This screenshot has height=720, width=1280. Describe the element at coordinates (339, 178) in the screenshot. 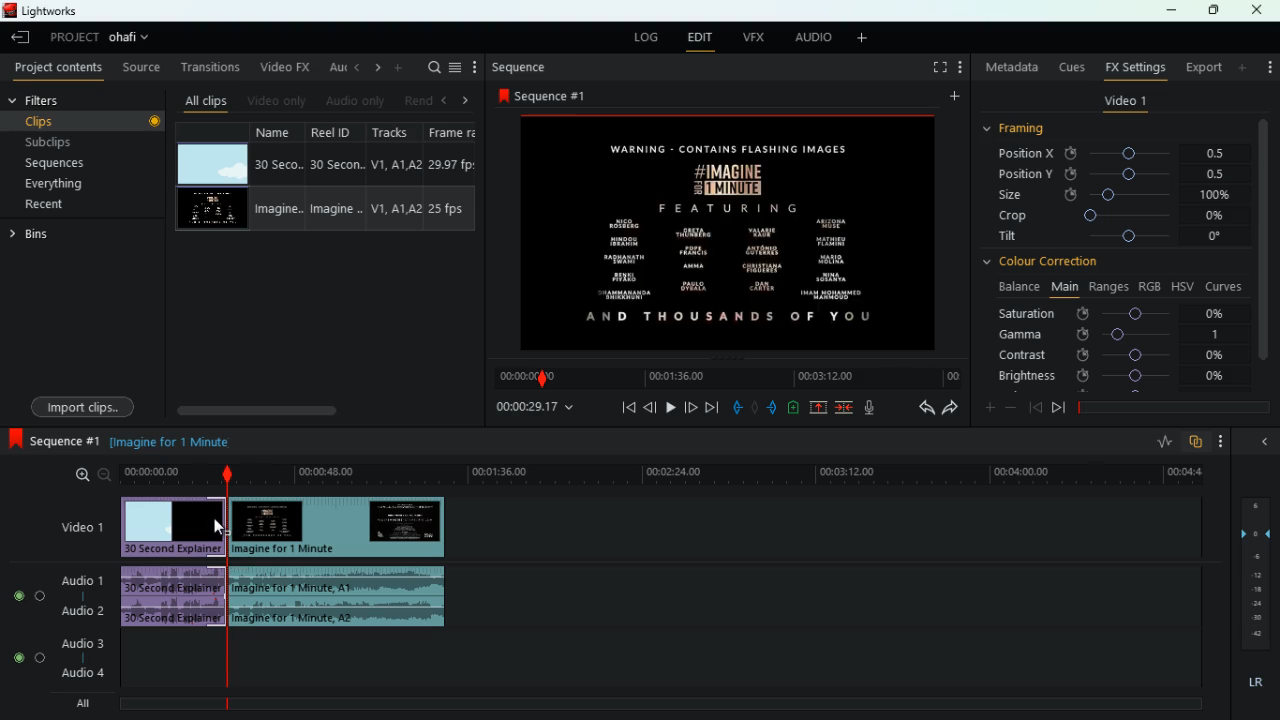

I see `reel id` at that location.